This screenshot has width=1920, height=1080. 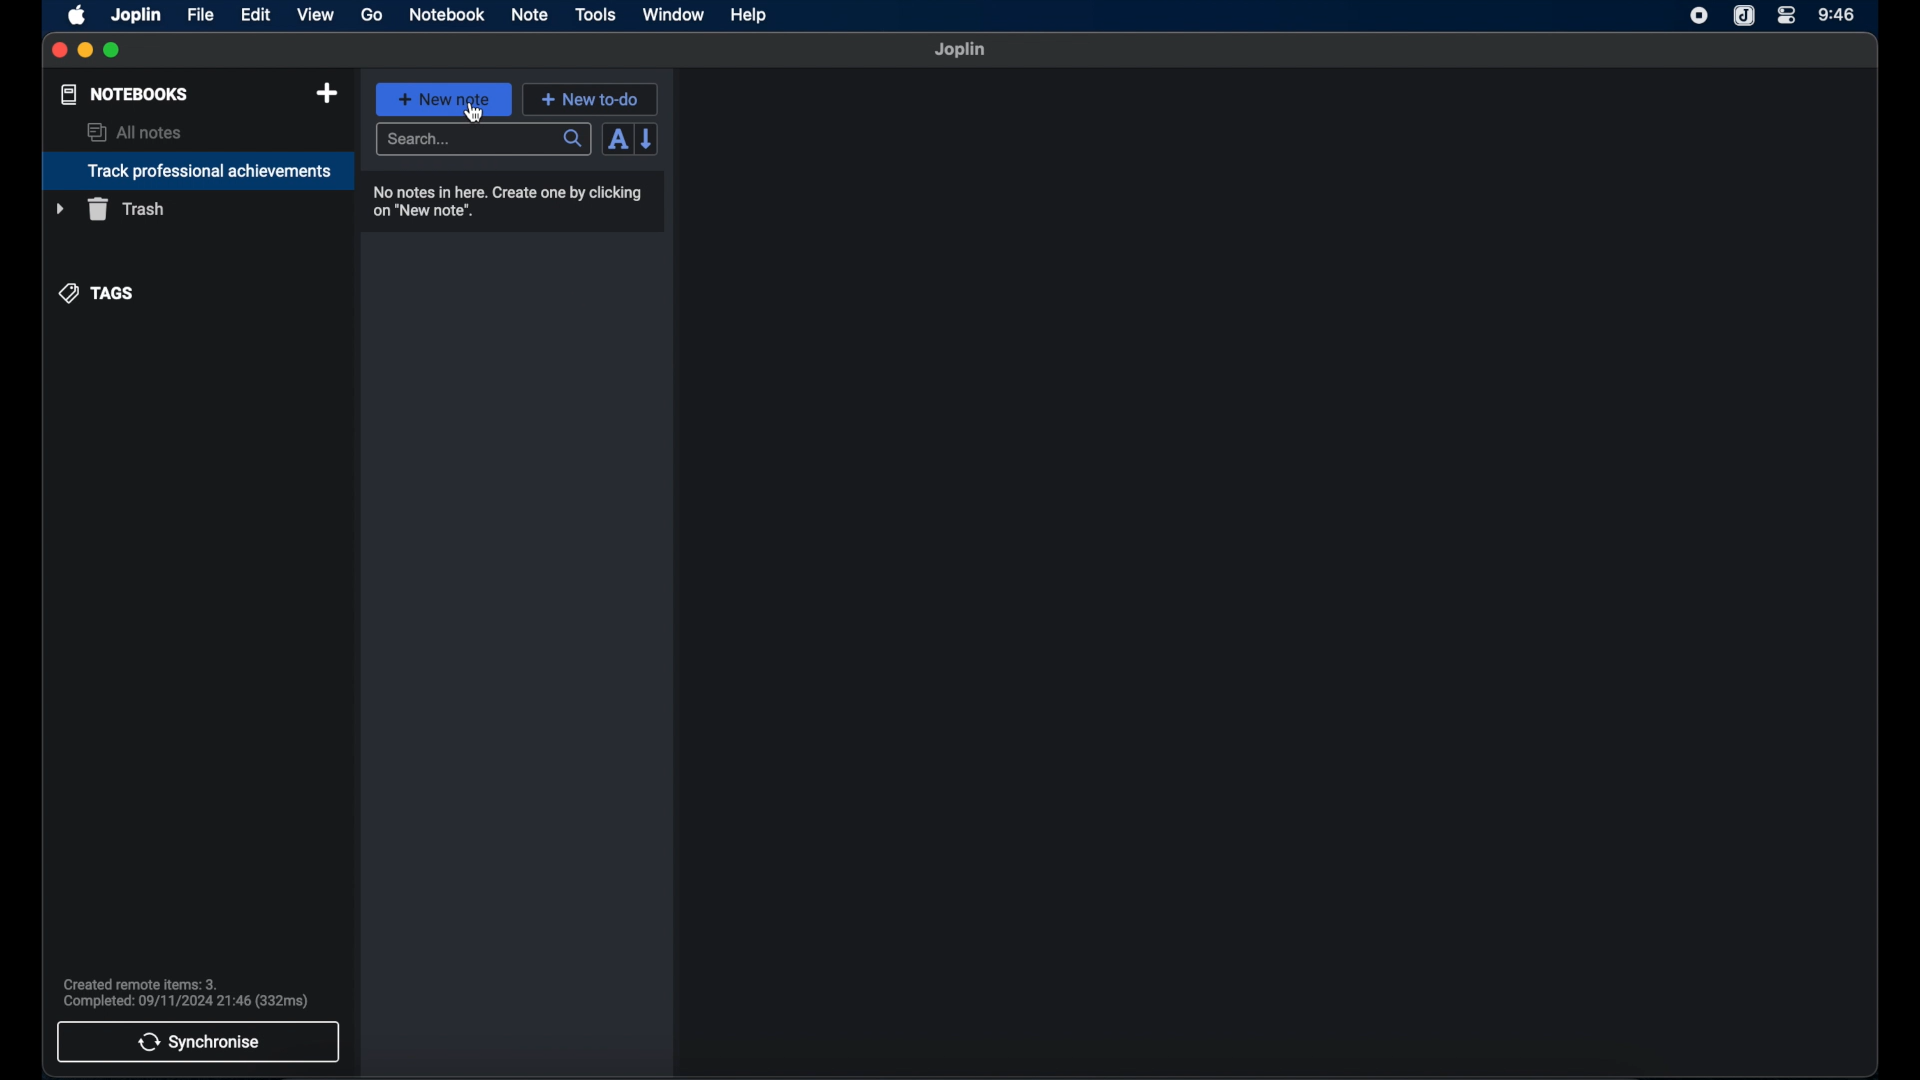 I want to click on go, so click(x=373, y=15).